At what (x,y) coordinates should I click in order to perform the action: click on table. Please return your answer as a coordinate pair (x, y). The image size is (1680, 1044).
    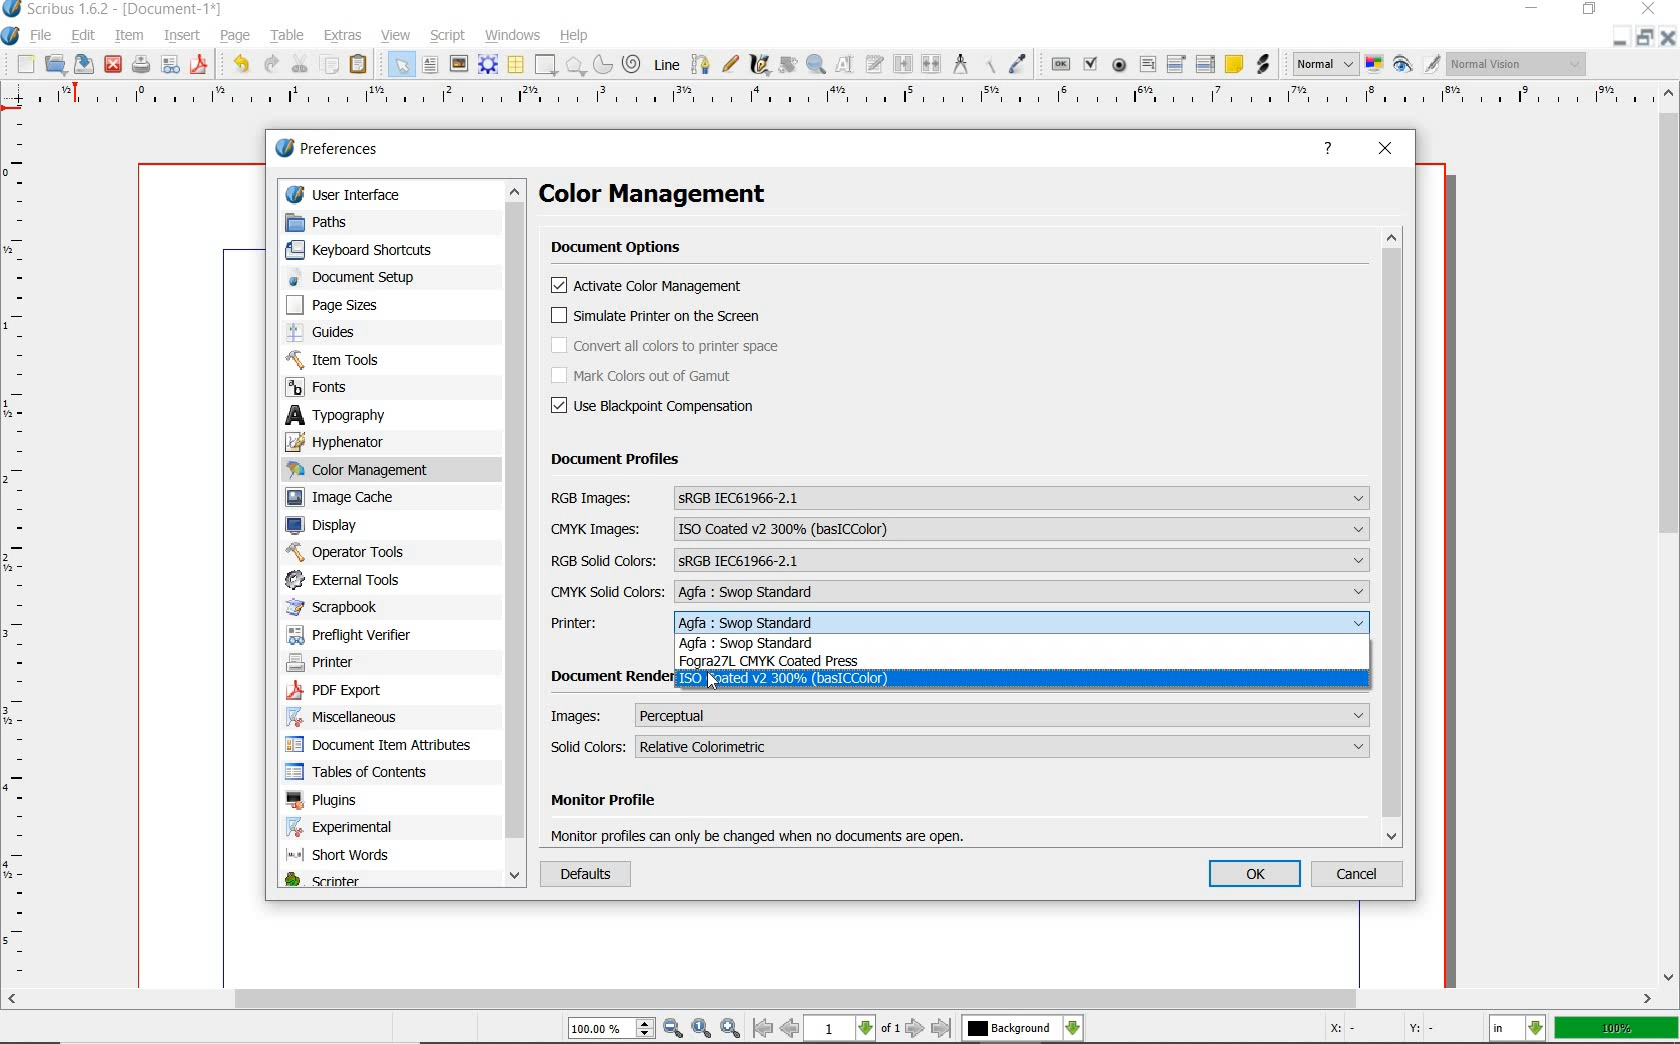
    Looking at the image, I should click on (288, 34).